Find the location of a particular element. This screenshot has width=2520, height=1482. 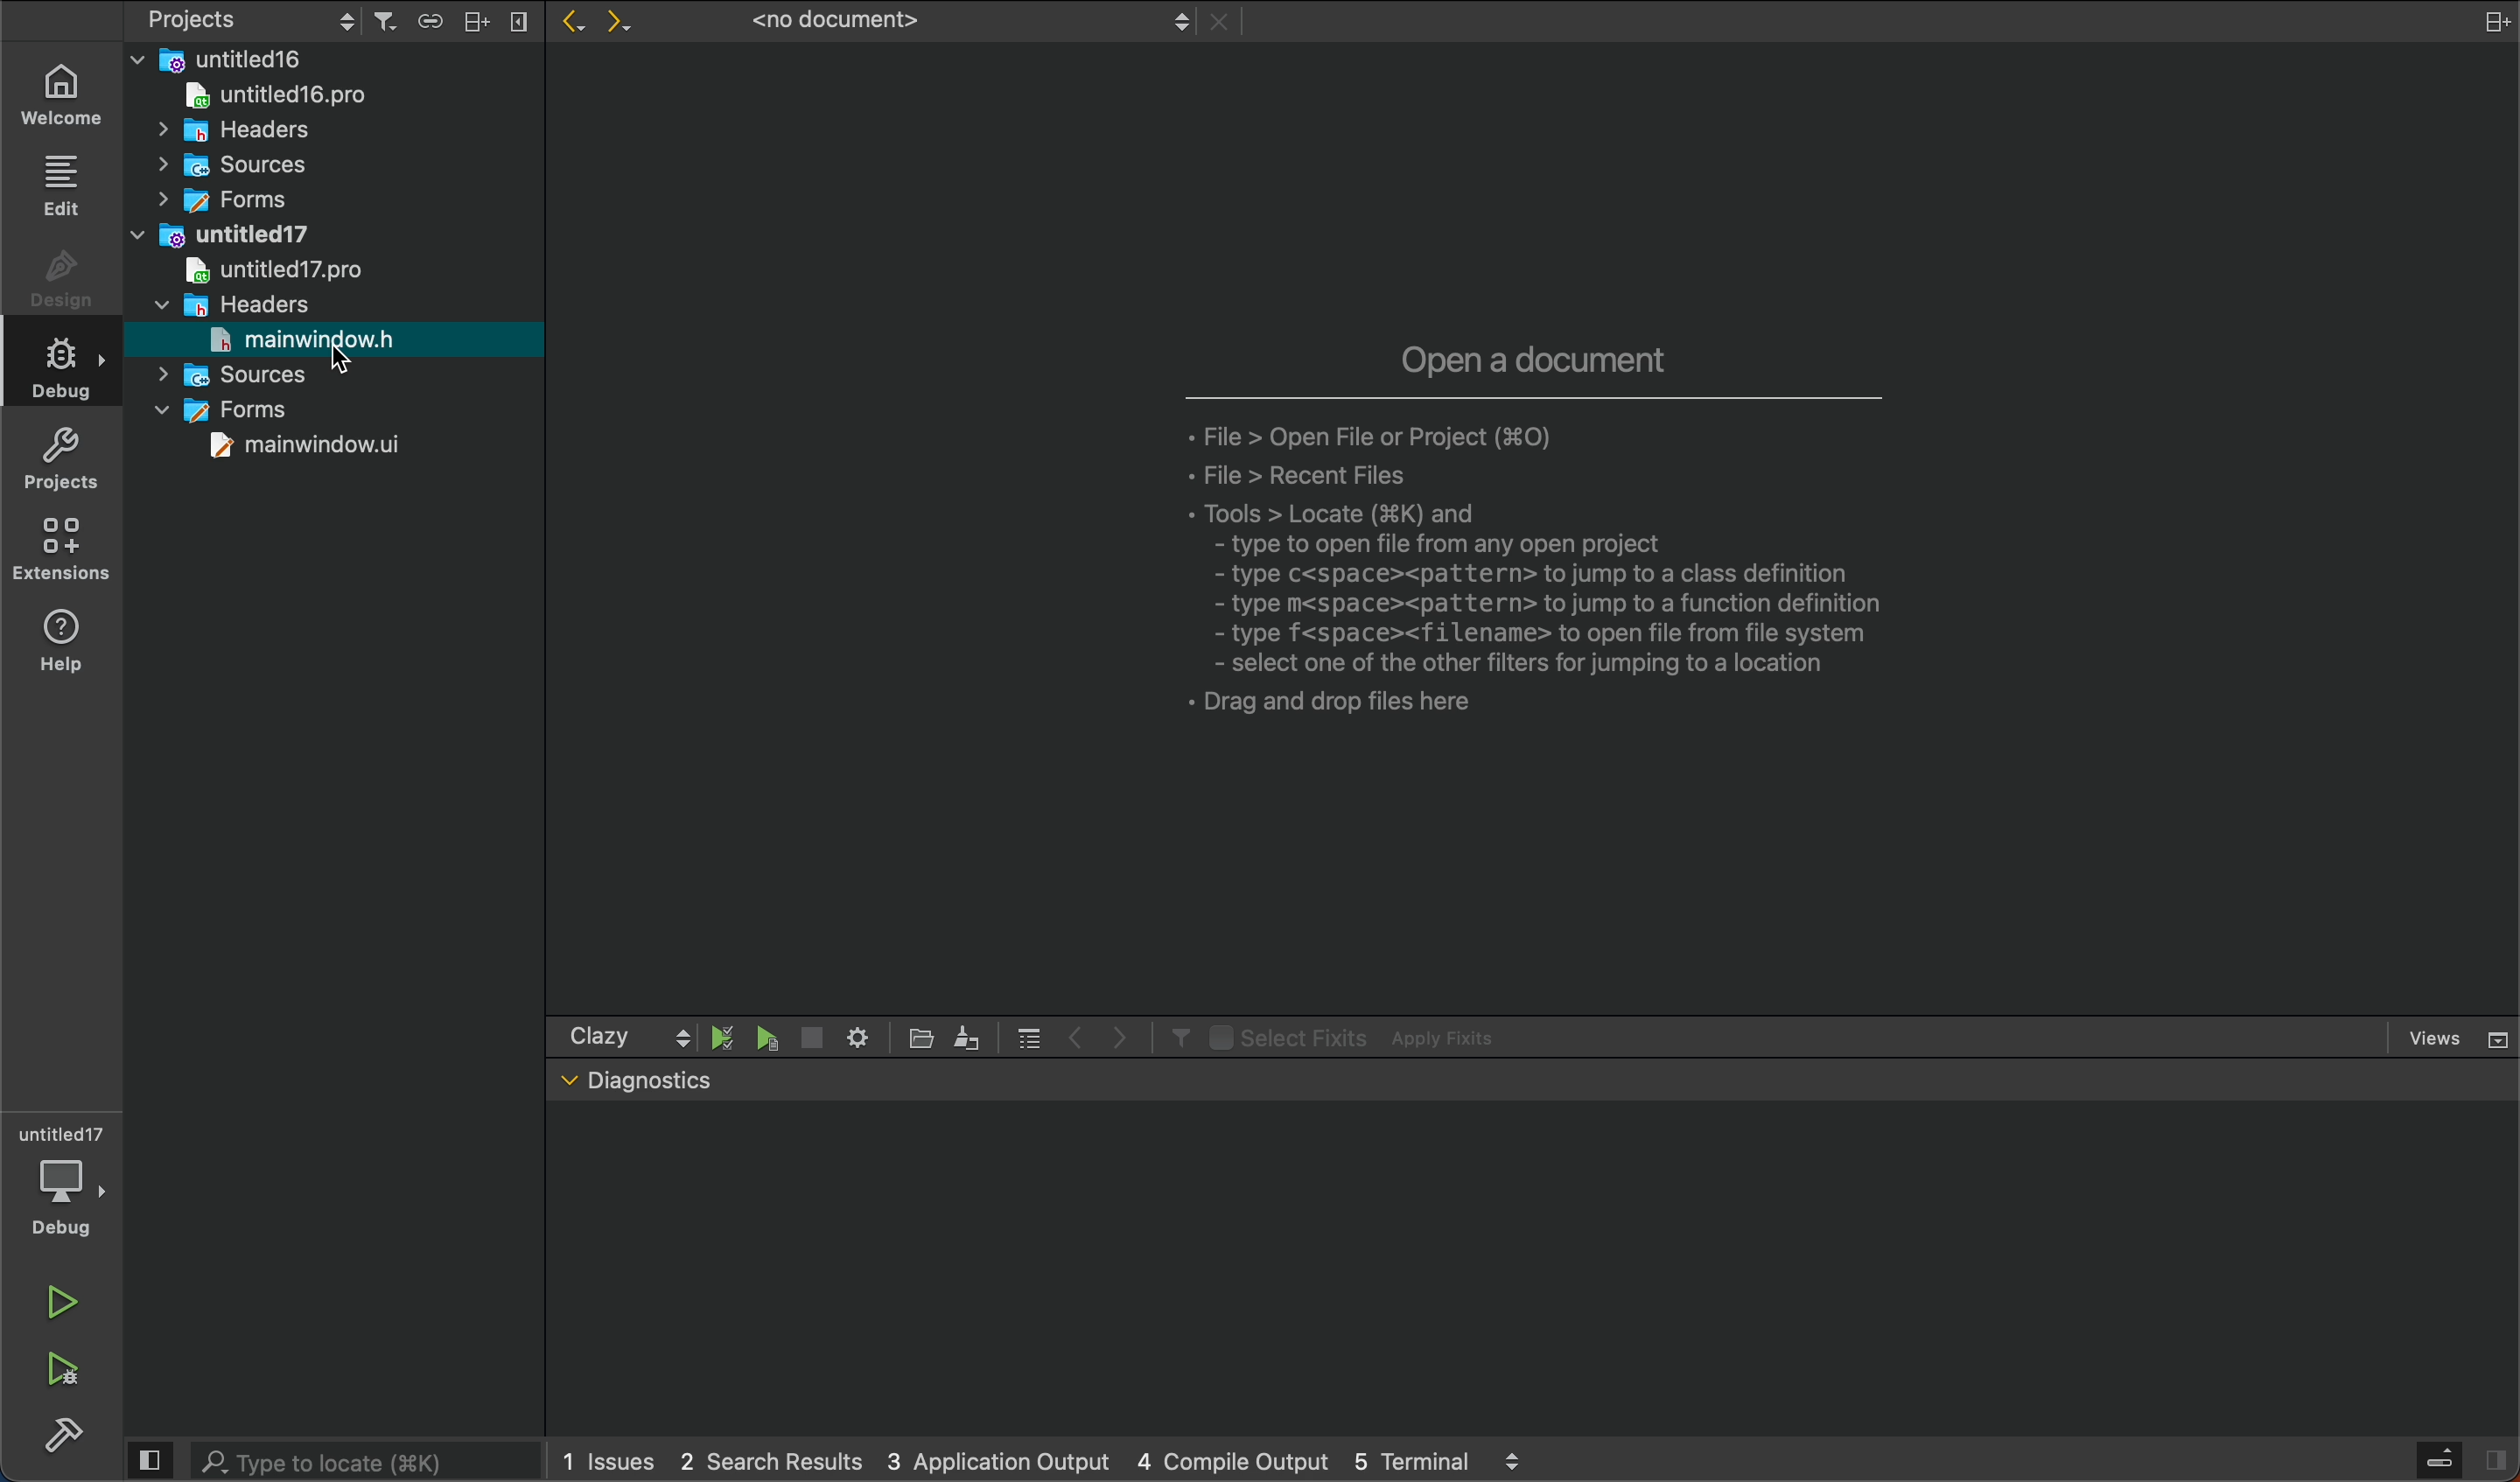

Filter is located at coordinates (1175, 1036).